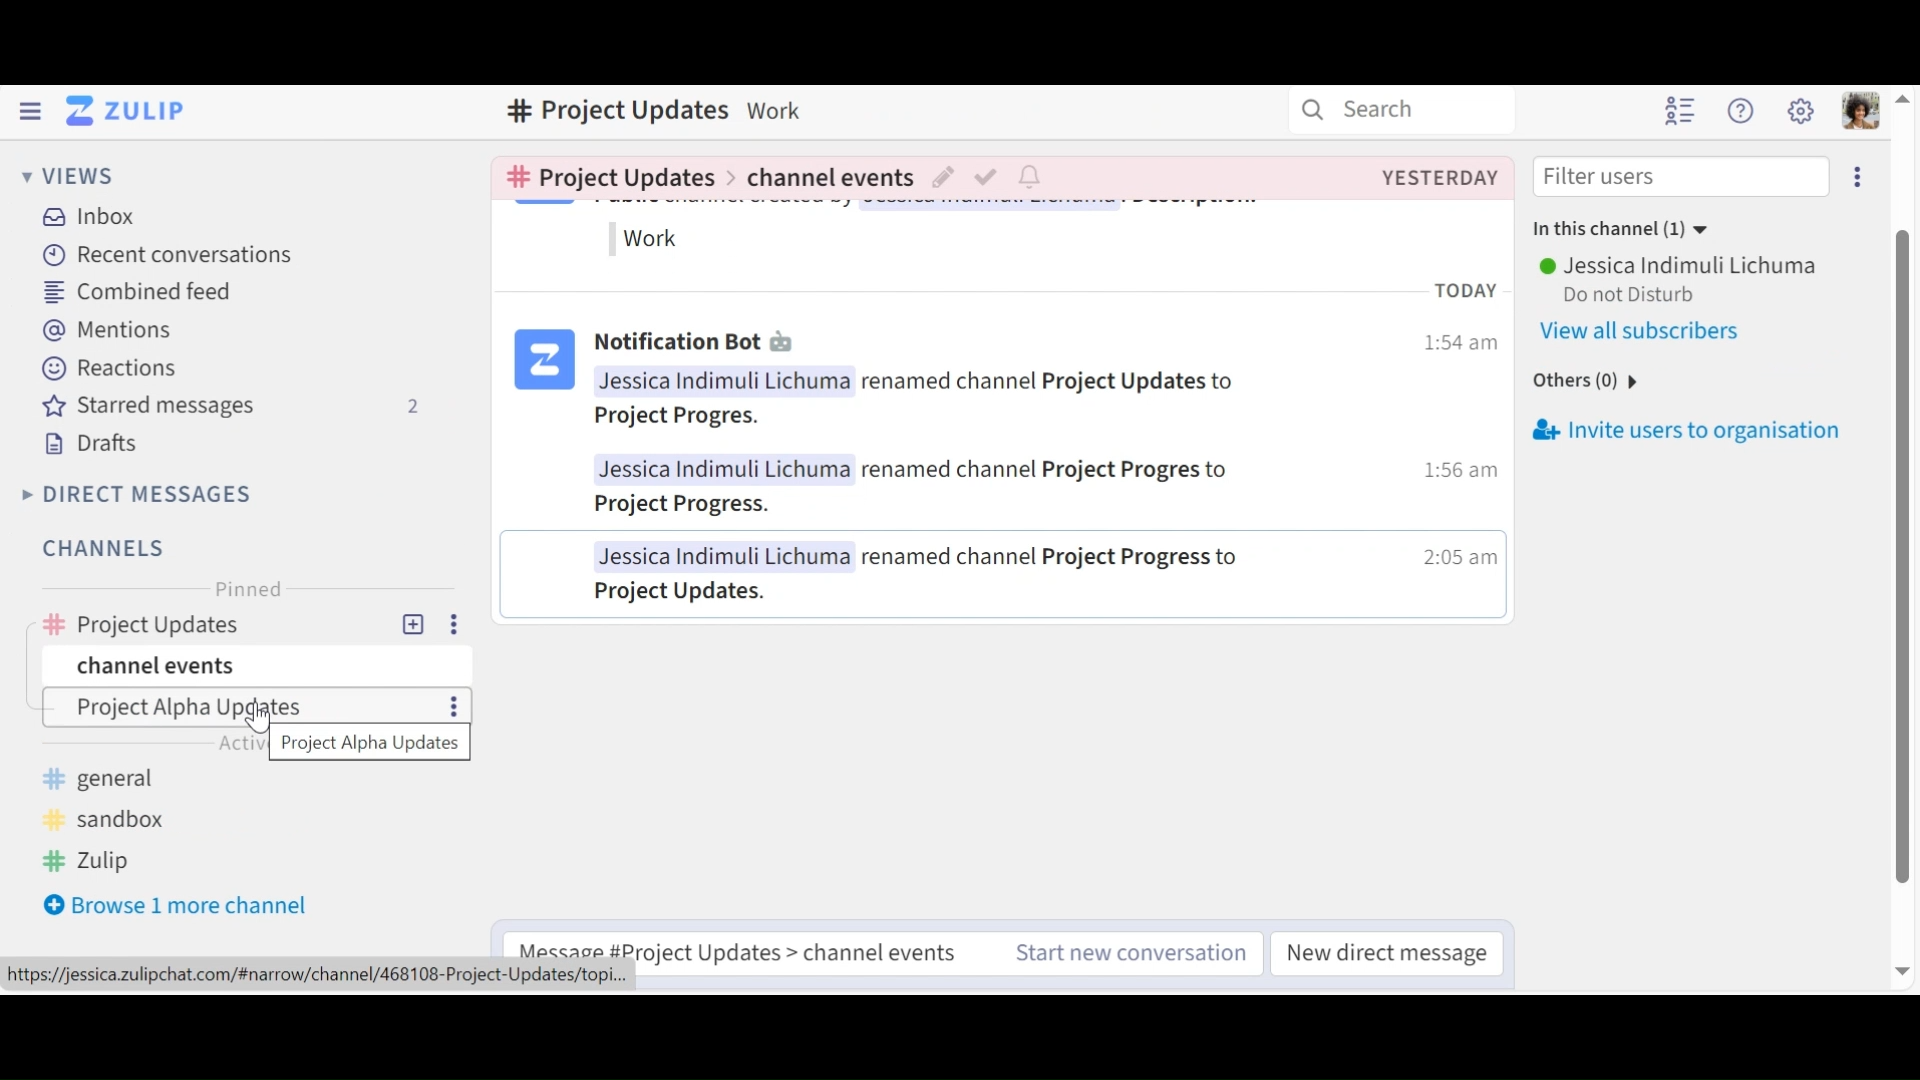  I want to click on Description, so click(776, 108).